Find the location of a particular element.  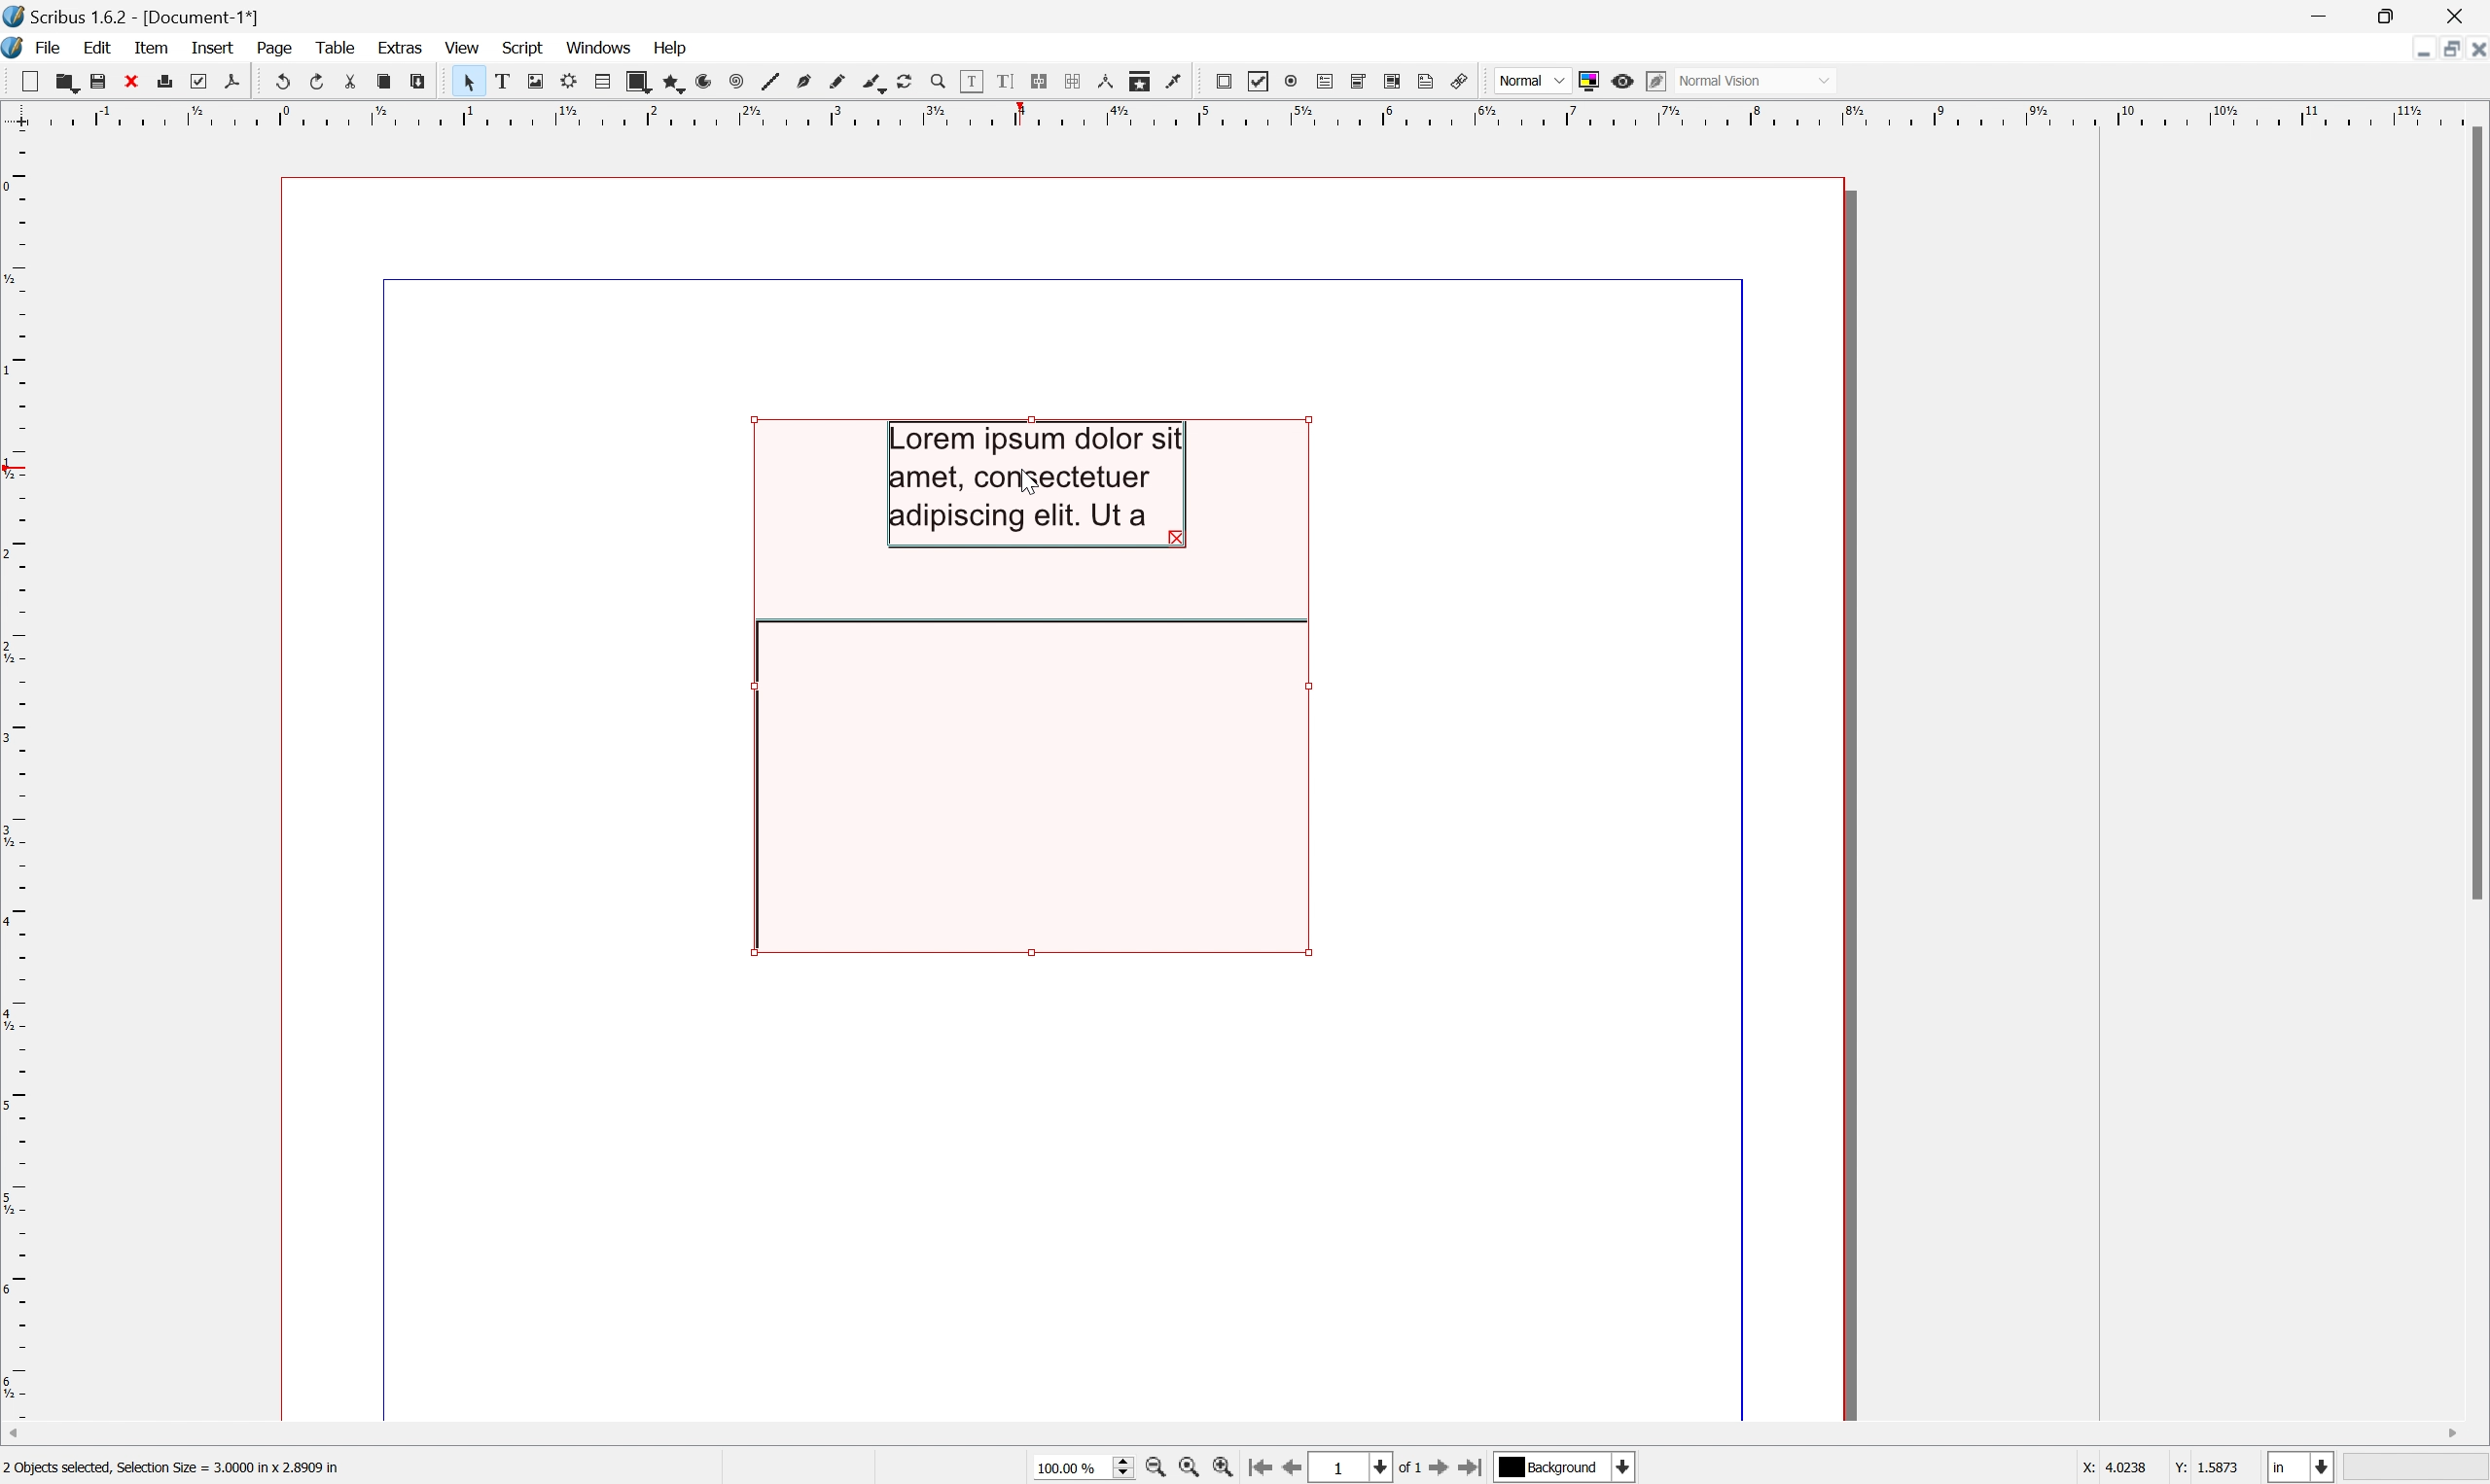

Close is located at coordinates (129, 87).